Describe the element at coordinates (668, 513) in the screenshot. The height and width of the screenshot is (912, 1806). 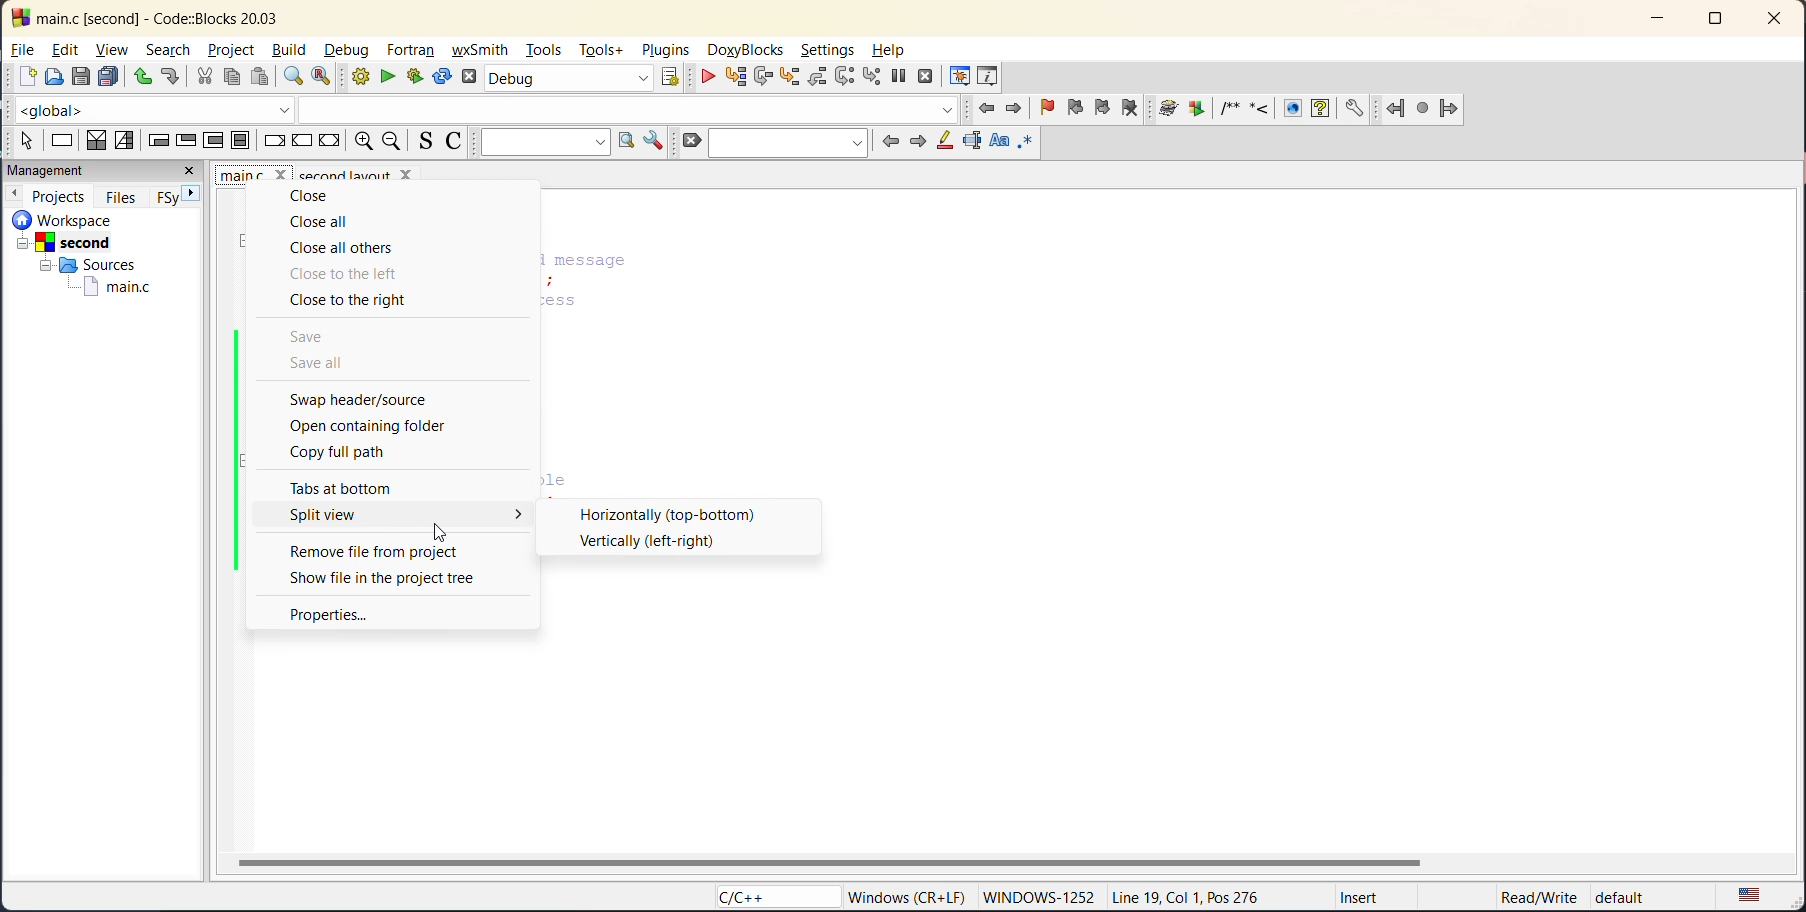
I see `horizontally` at that location.